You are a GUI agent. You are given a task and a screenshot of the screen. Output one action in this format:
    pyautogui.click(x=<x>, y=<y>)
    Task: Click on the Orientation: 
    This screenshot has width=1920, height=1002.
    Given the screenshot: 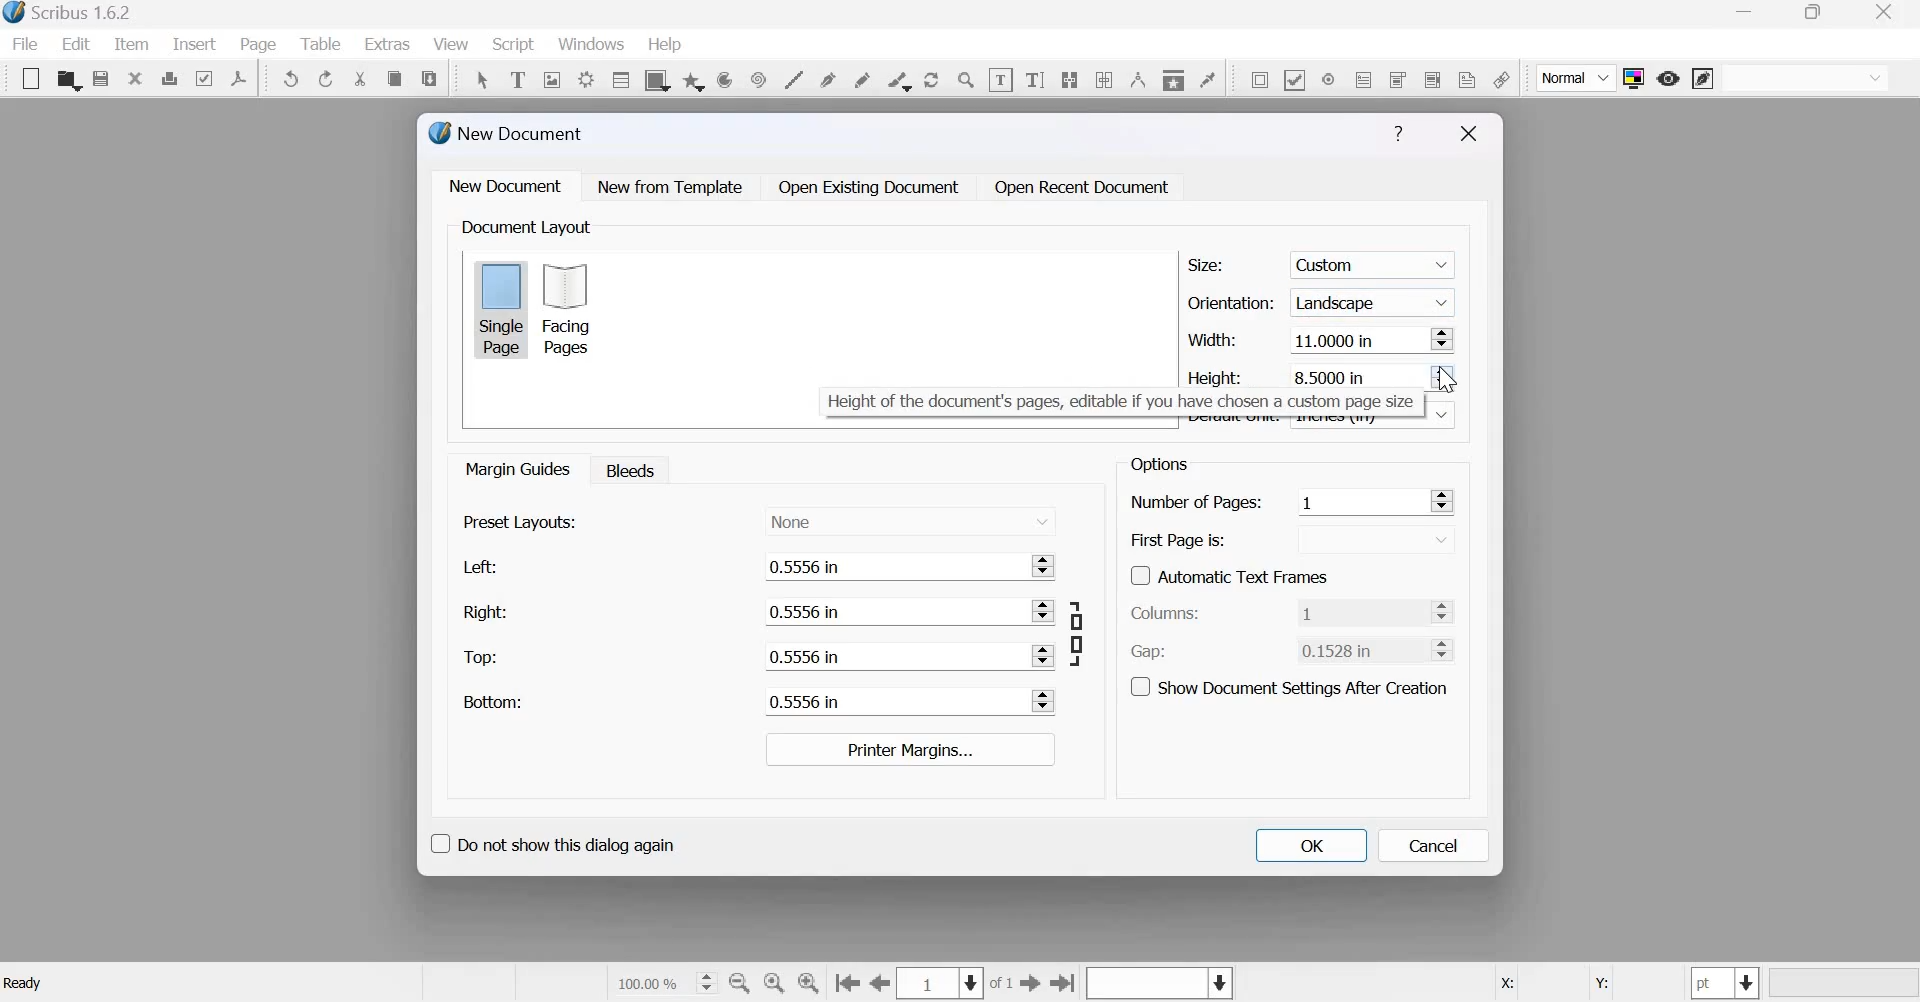 What is the action you would take?
    pyautogui.click(x=1231, y=301)
    